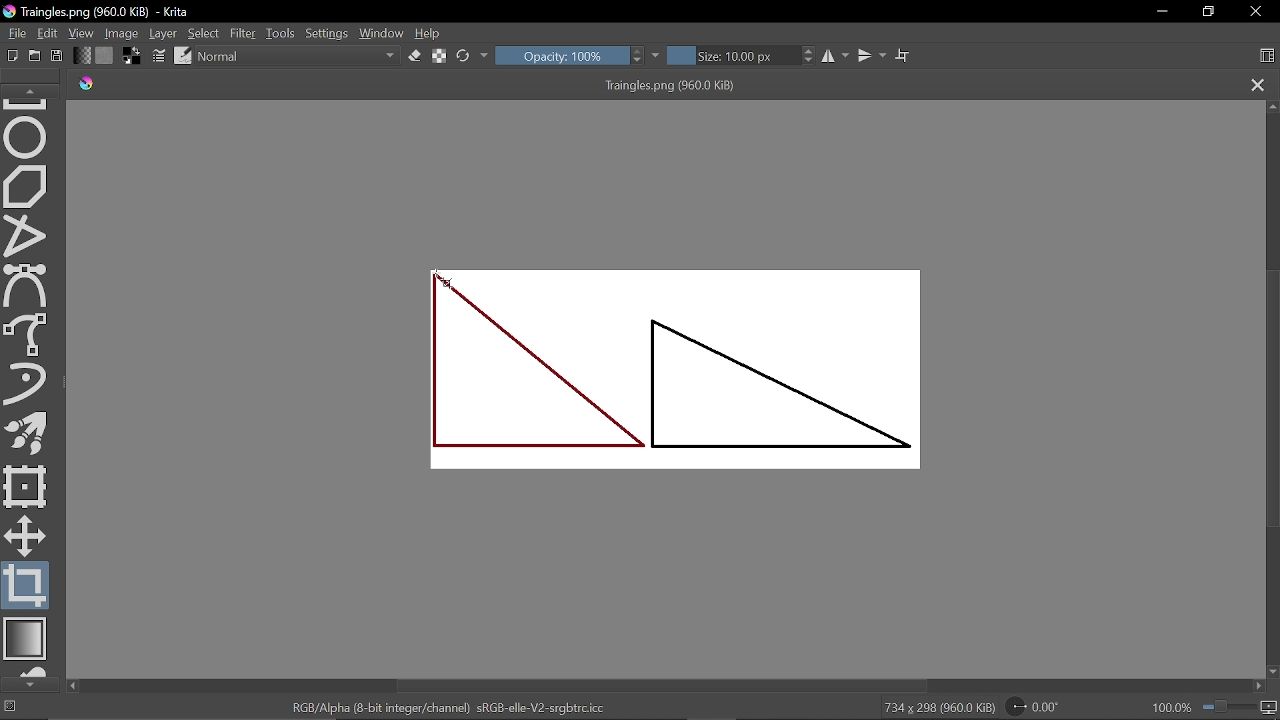 Image resolution: width=1280 pixels, height=720 pixels. What do you see at coordinates (25, 286) in the screenshot?
I see `Bezier select tool` at bounding box center [25, 286].